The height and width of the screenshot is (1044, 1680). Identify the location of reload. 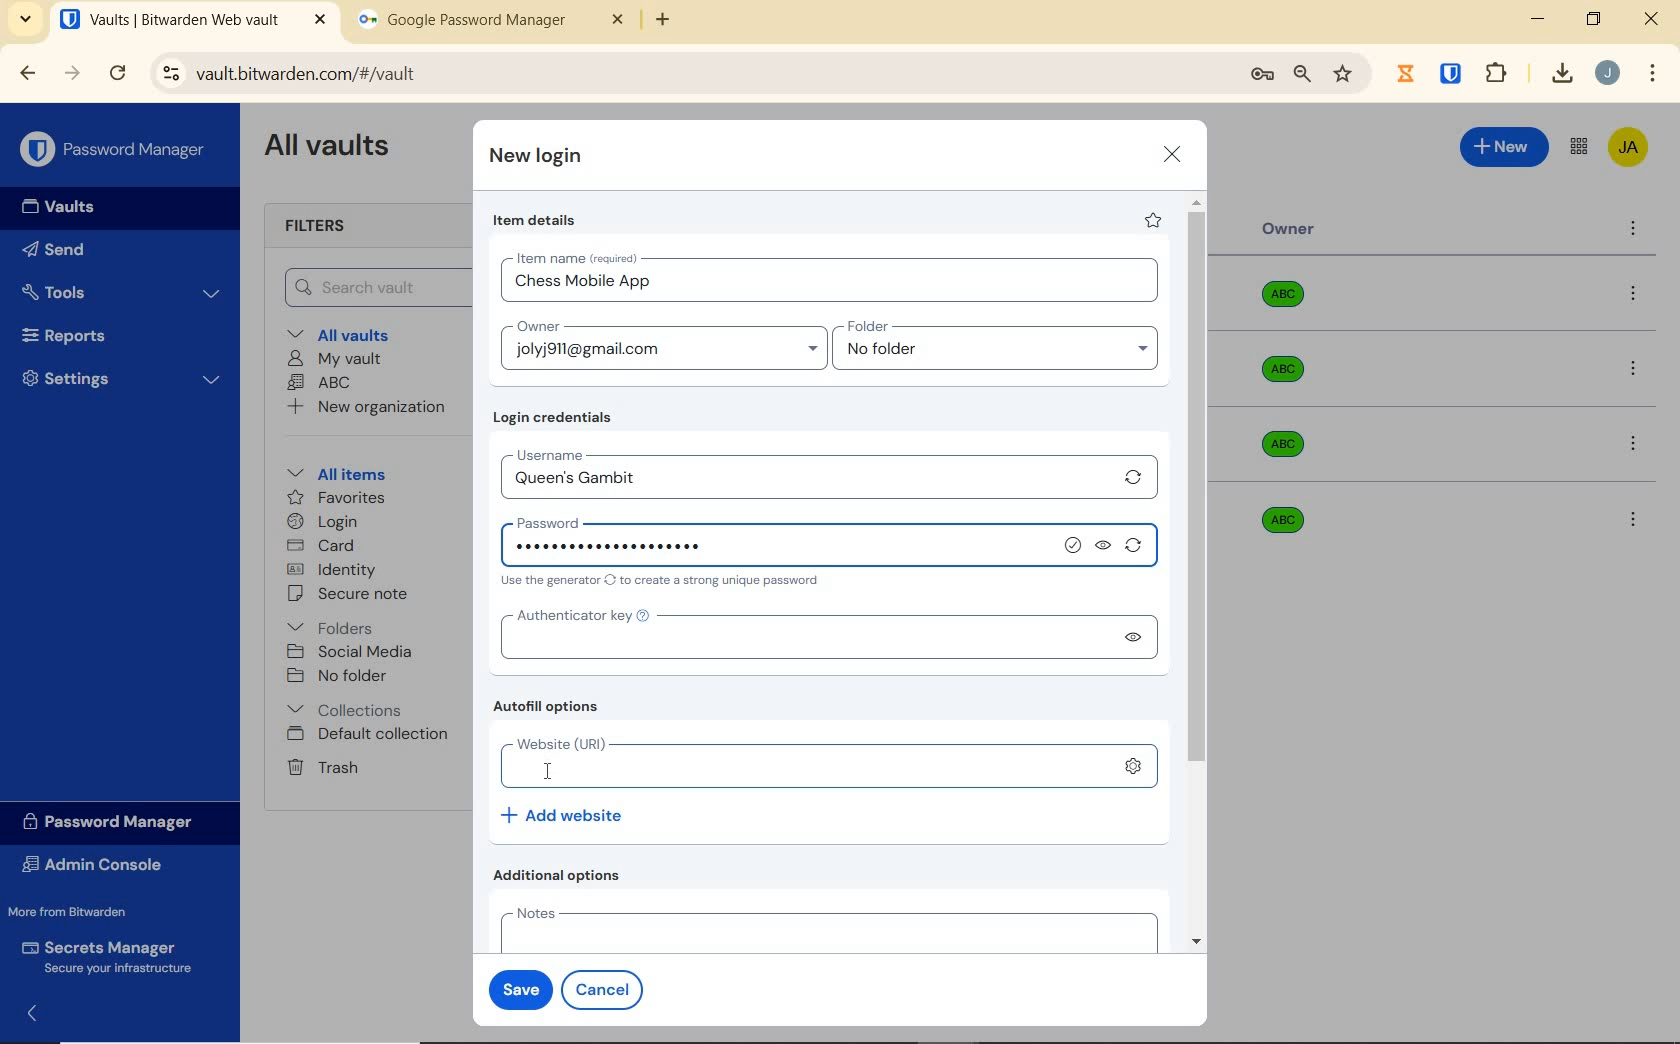
(117, 75).